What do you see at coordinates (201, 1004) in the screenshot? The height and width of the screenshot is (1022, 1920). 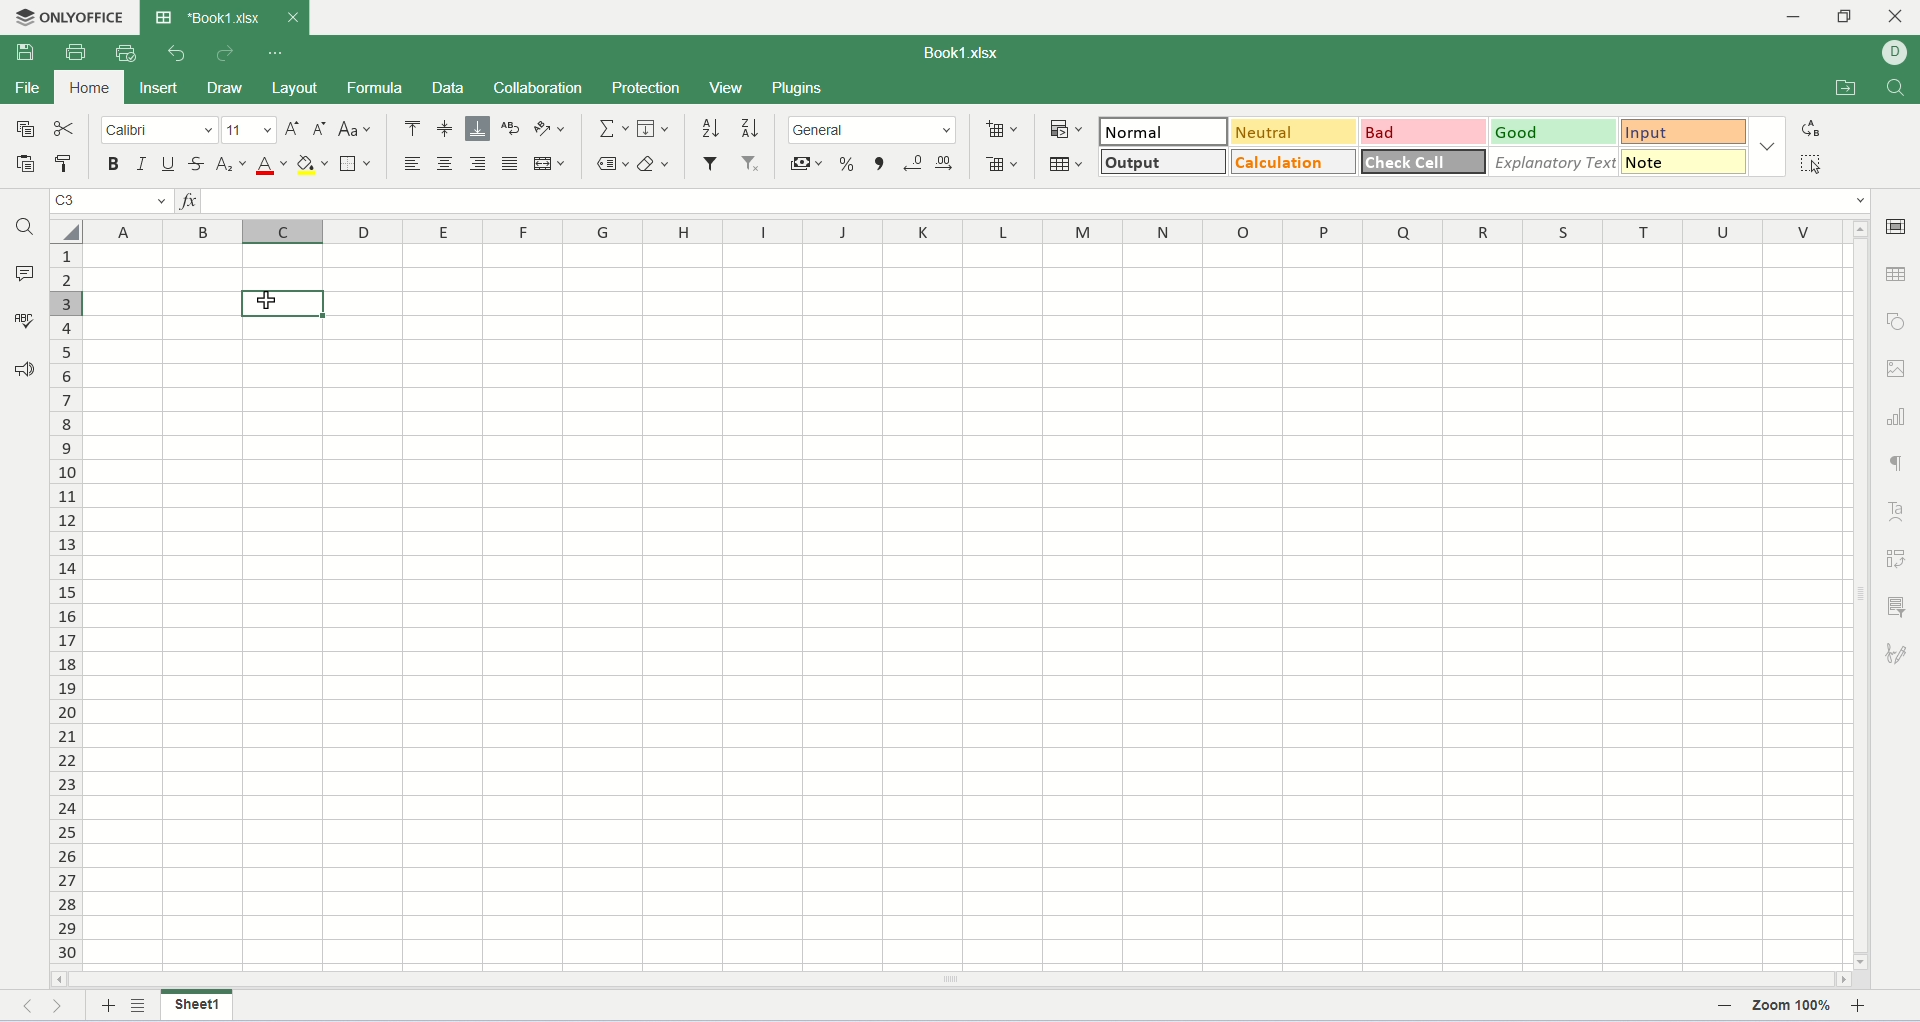 I see `sheet name` at bounding box center [201, 1004].